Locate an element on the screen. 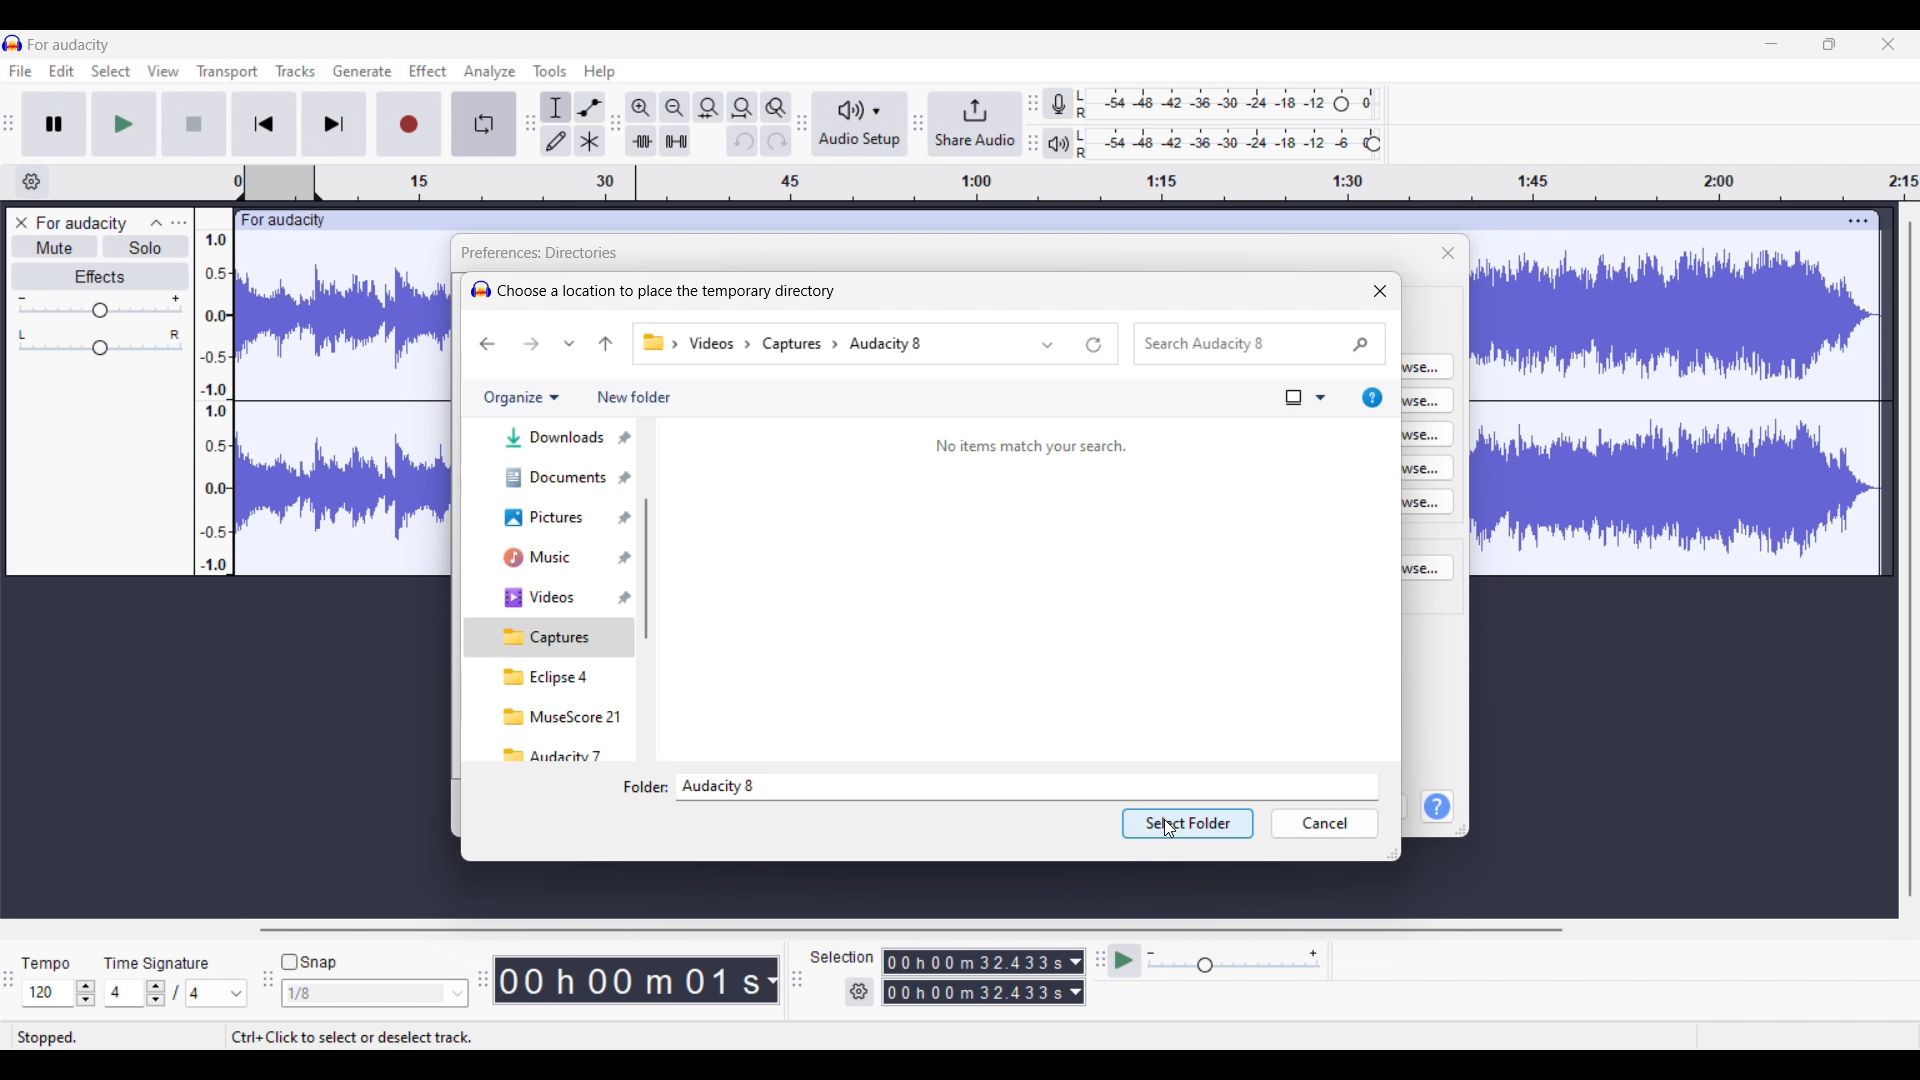  Documents is located at coordinates (555, 477).